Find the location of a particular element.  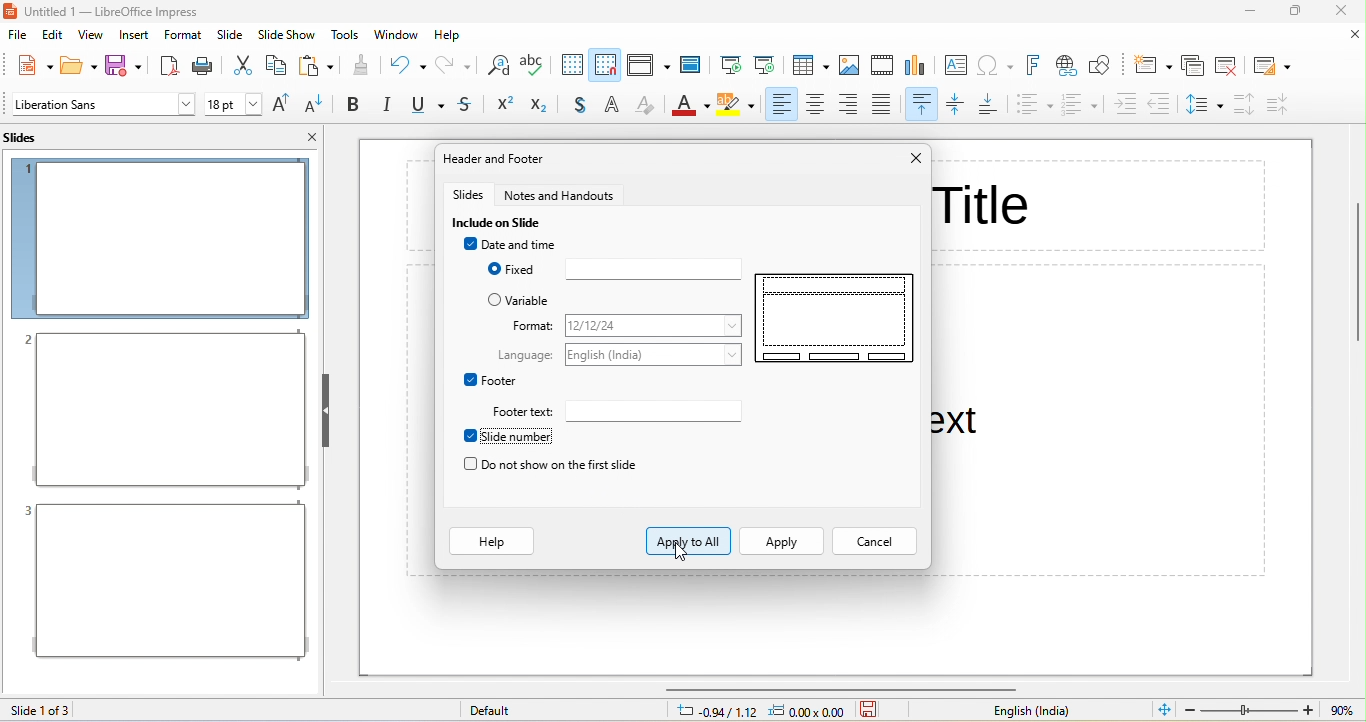

decrease paragraph spacing is located at coordinates (1280, 104).